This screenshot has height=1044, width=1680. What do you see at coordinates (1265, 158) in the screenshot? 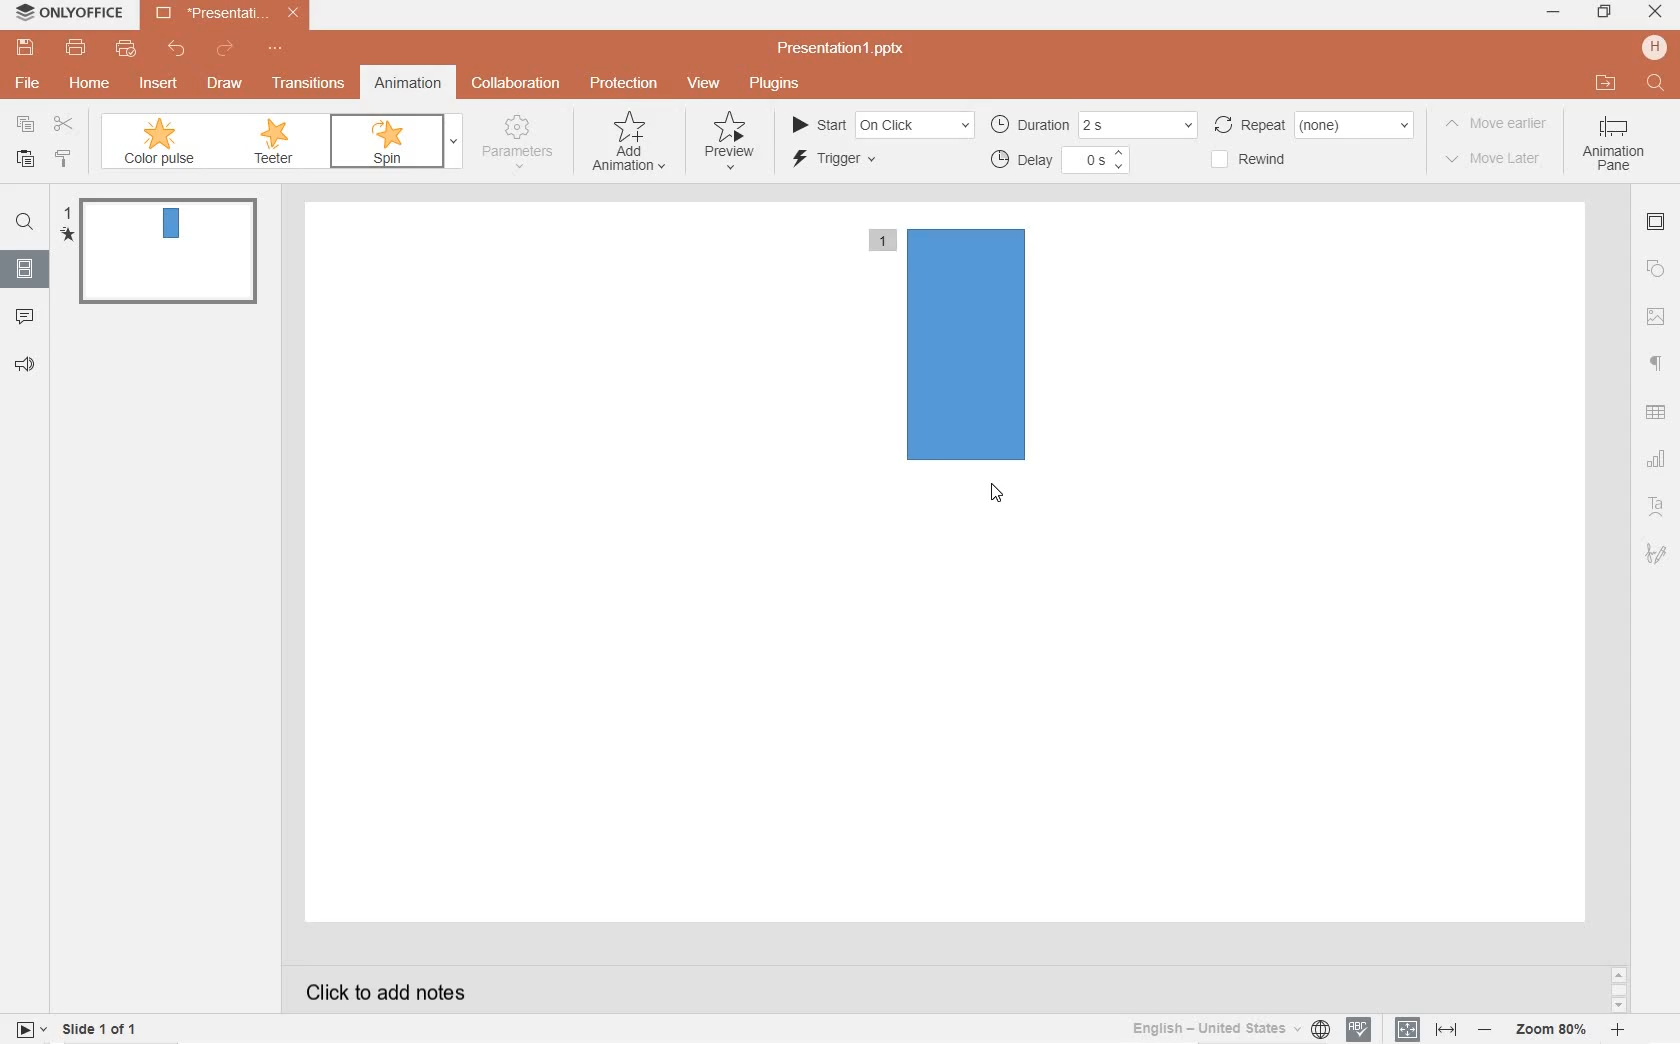
I see `rewind` at bounding box center [1265, 158].